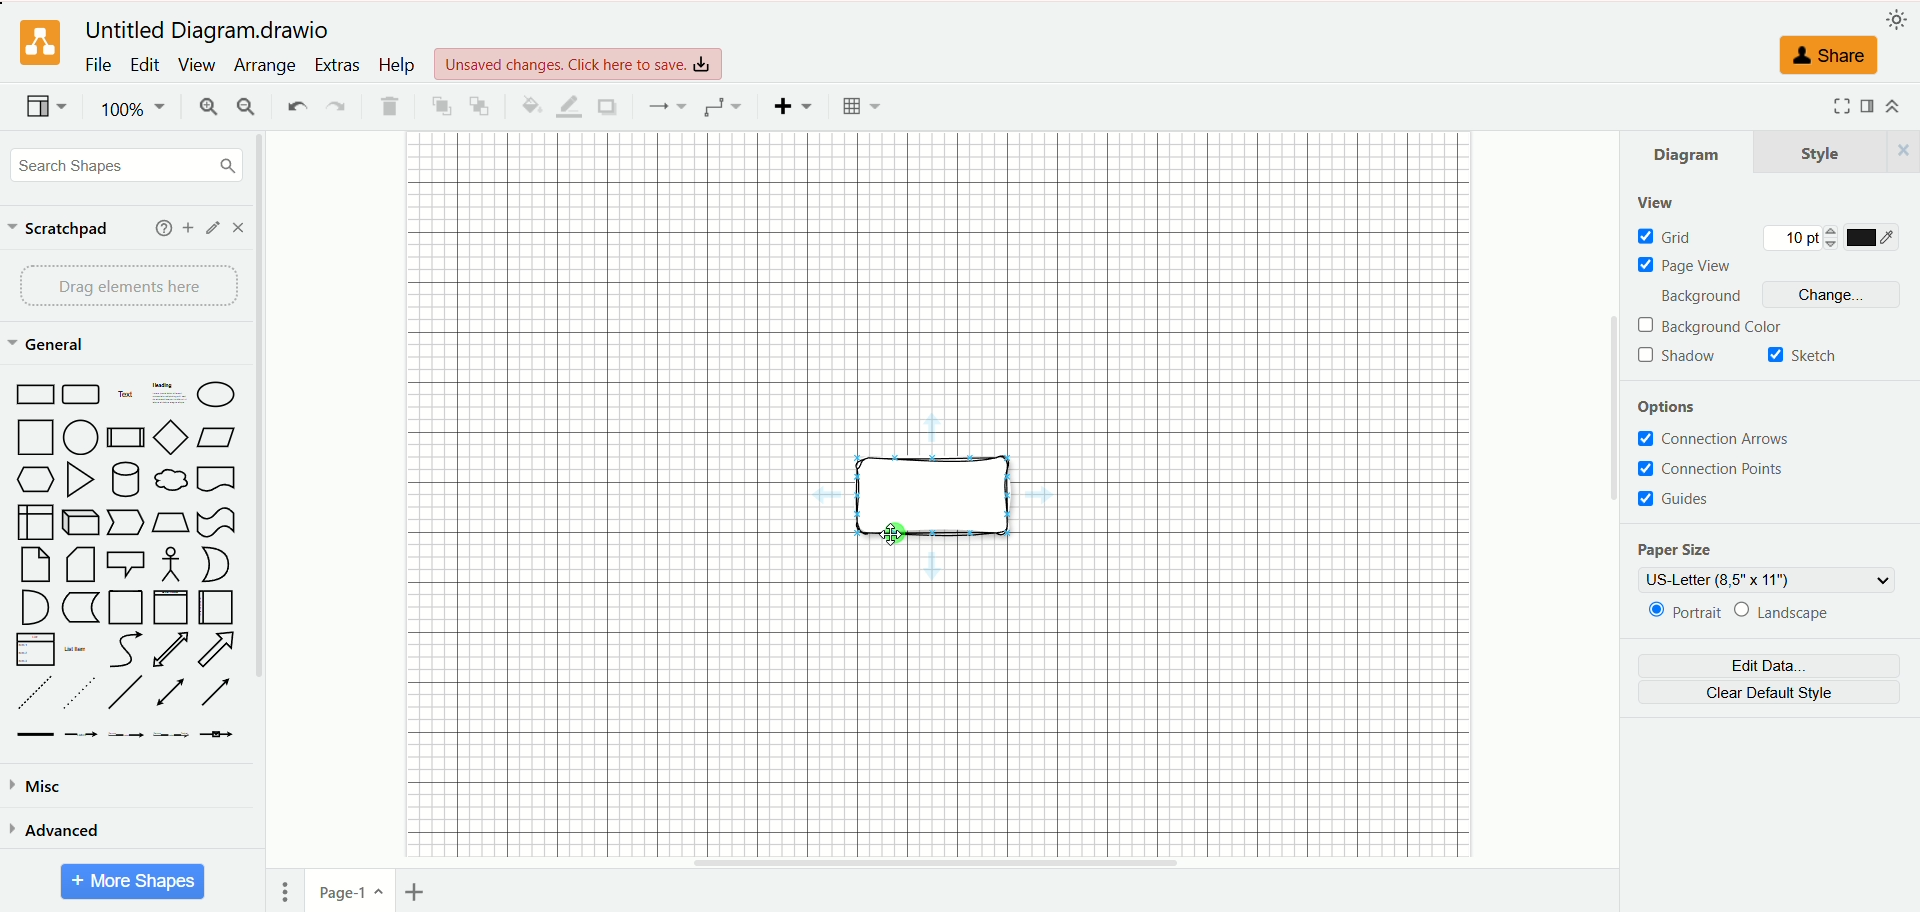 This screenshot has width=1920, height=912. What do you see at coordinates (1769, 579) in the screenshot?
I see `US-letter` at bounding box center [1769, 579].